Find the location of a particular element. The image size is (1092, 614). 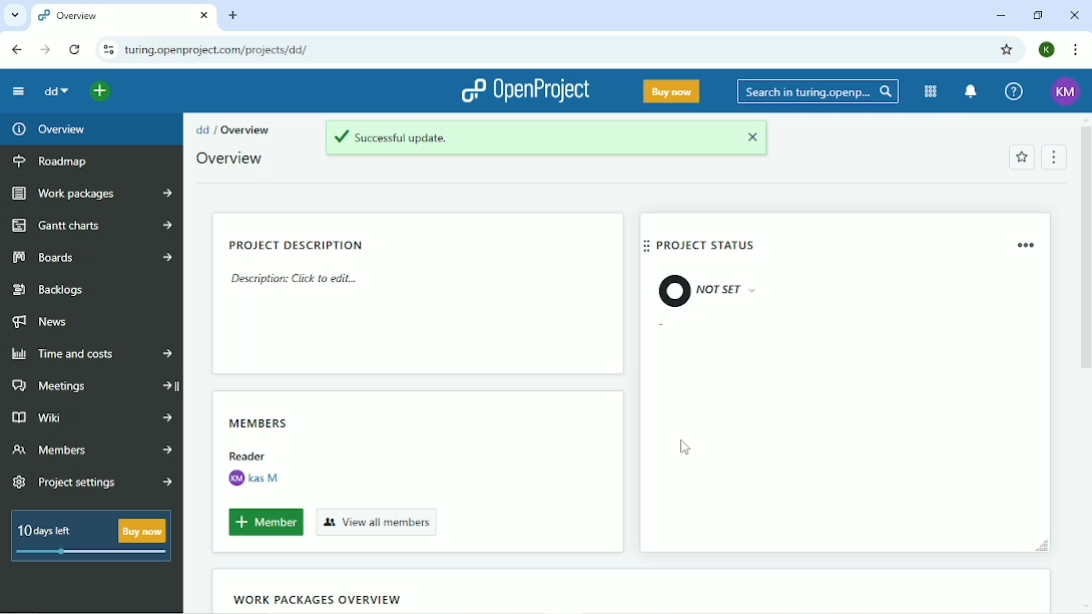

Back is located at coordinates (16, 50).